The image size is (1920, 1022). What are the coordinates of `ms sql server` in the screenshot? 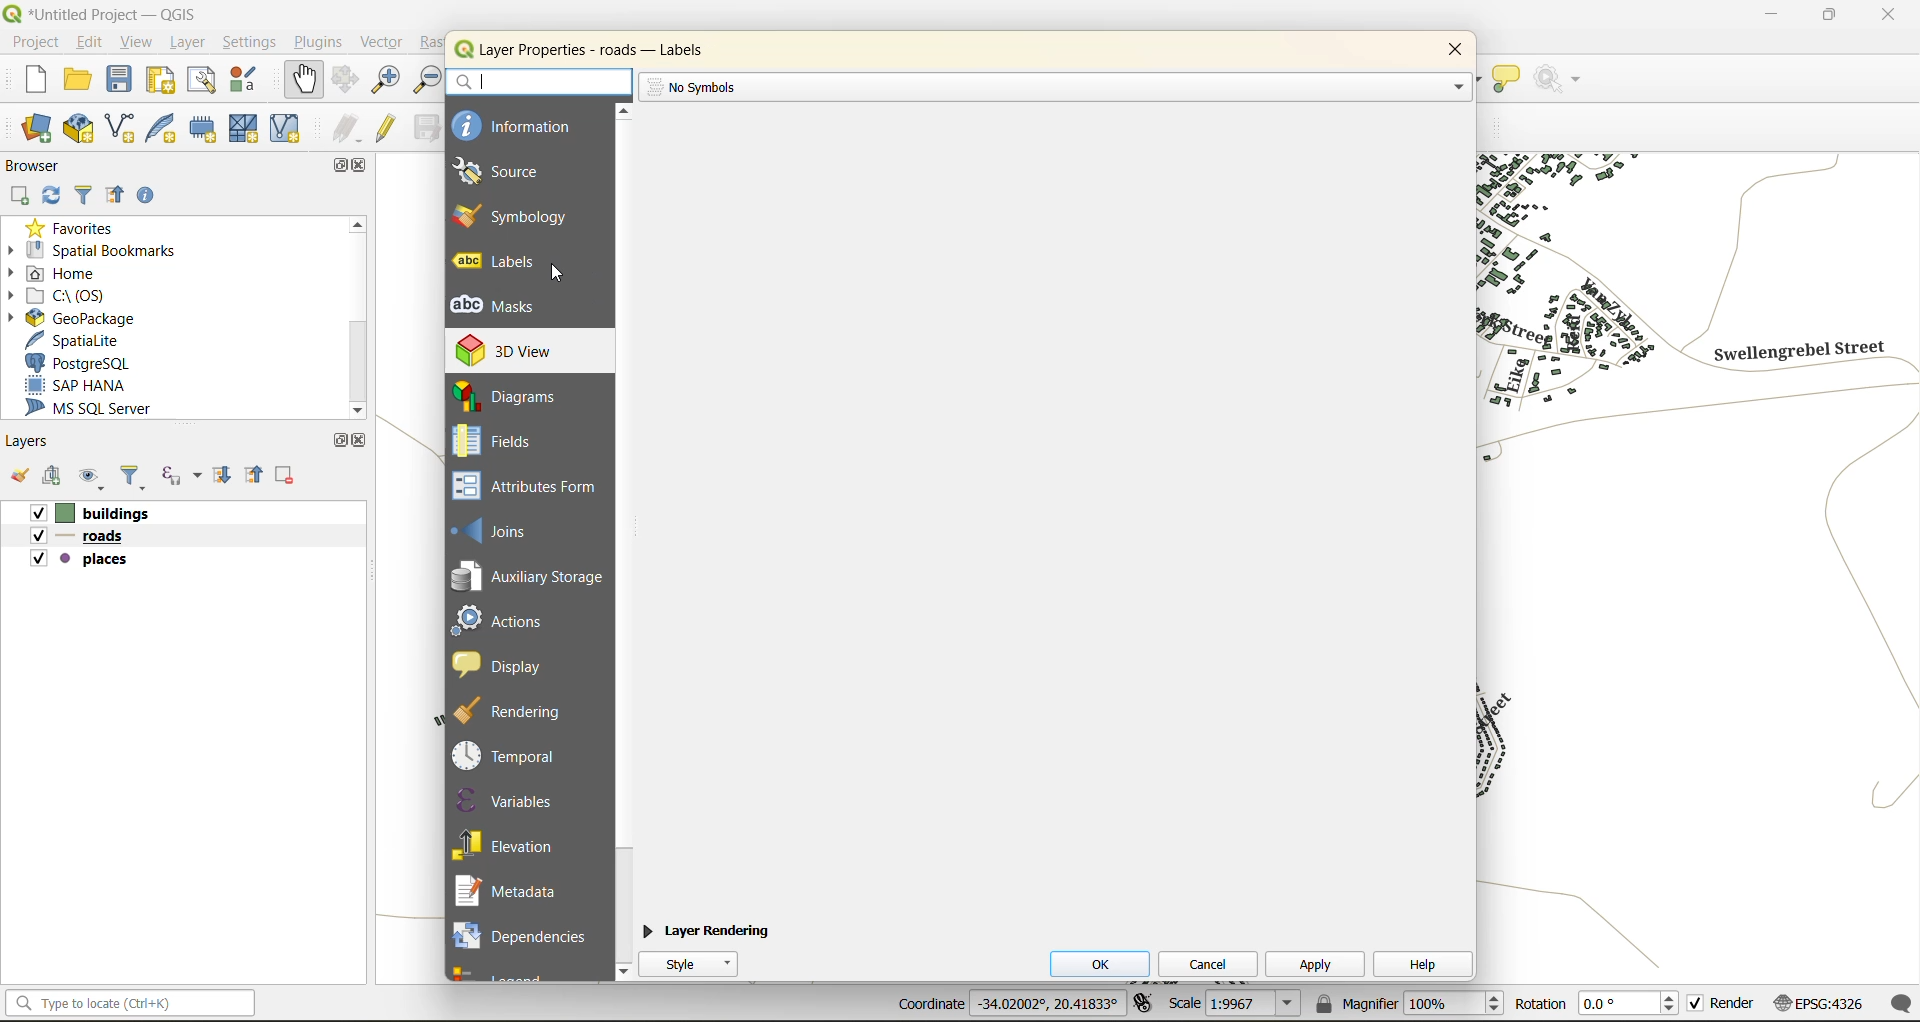 It's located at (93, 409).